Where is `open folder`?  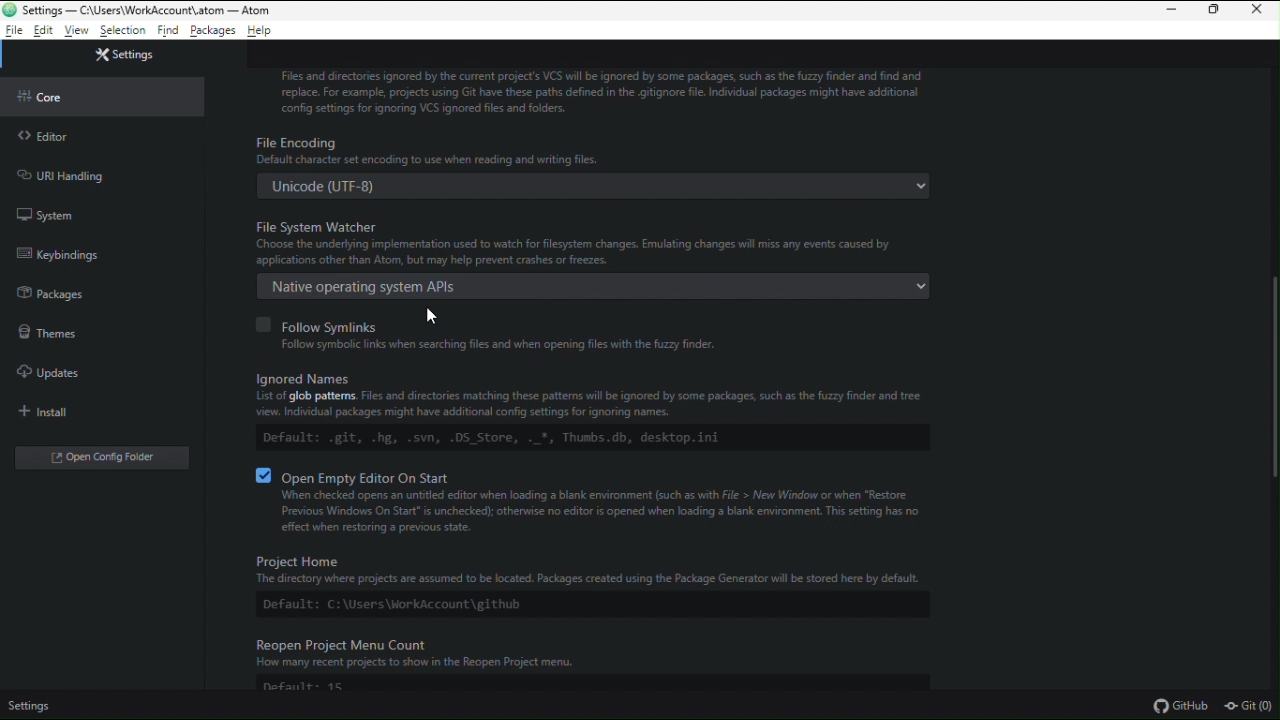
open folder is located at coordinates (105, 456).